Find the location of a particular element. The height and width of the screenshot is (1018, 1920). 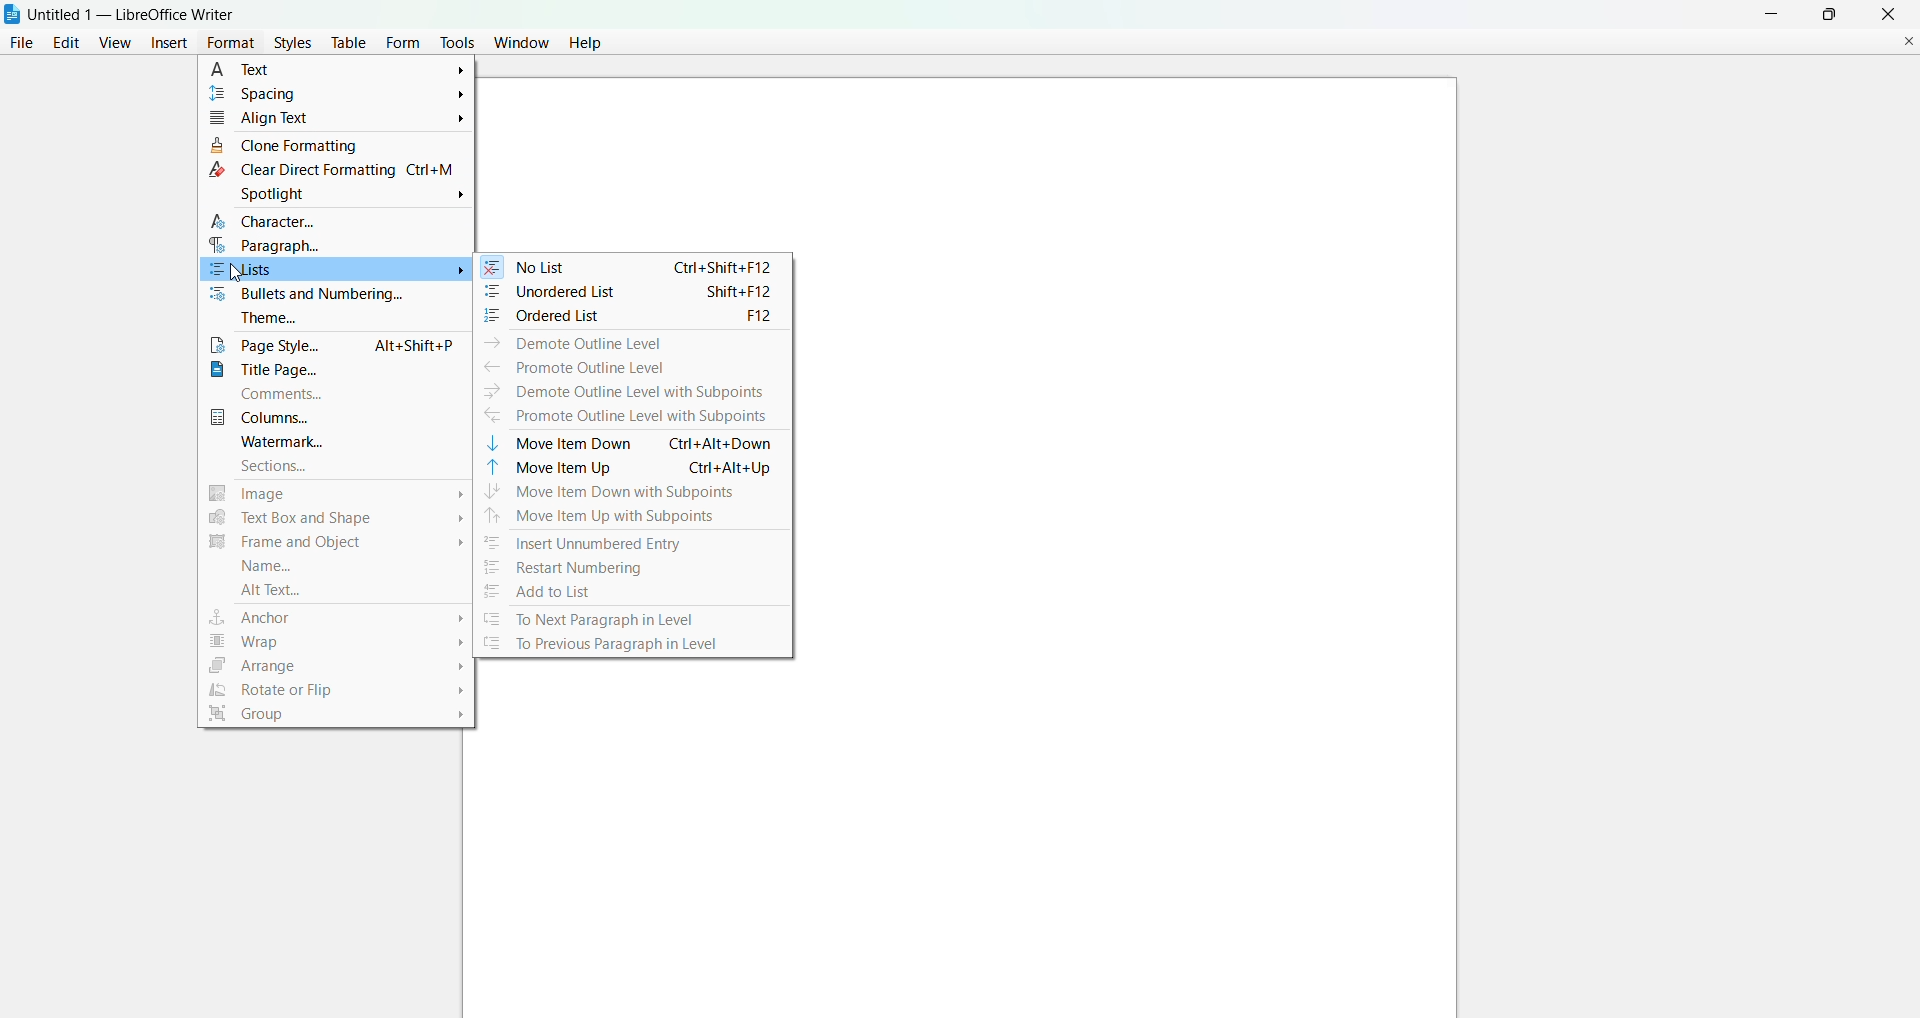

bullets and numbering is located at coordinates (306, 295).